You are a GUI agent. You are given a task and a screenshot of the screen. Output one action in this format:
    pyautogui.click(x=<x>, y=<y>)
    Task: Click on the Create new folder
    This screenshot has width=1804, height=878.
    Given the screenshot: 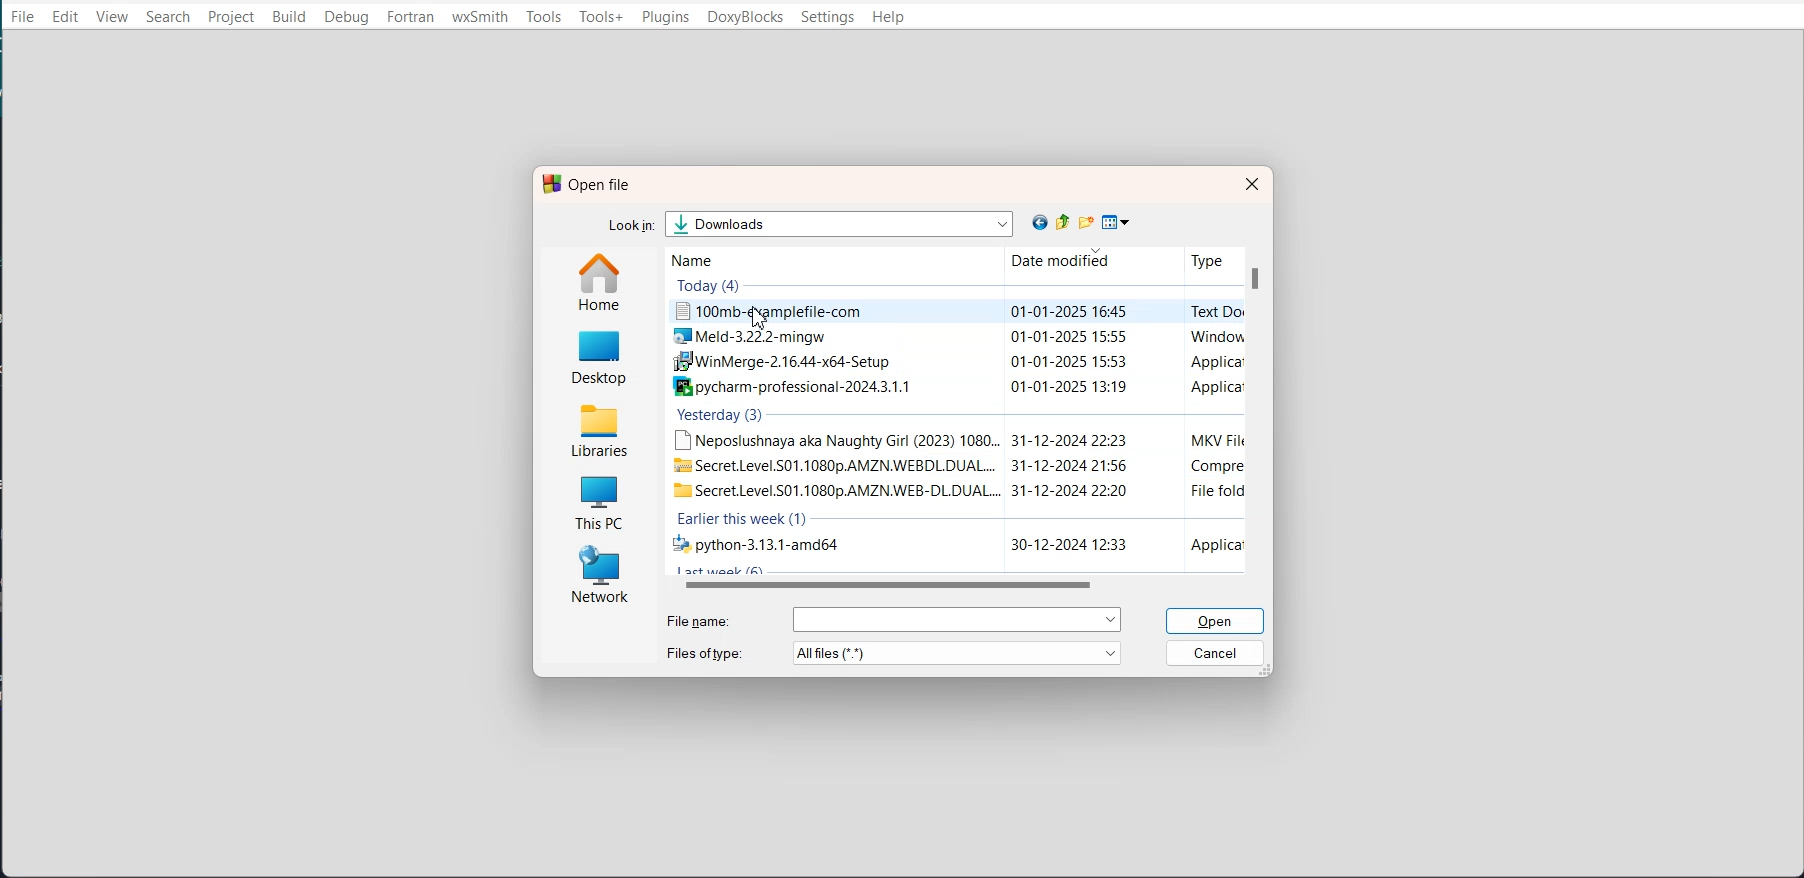 What is the action you would take?
    pyautogui.click(x=1089, y=222)
    